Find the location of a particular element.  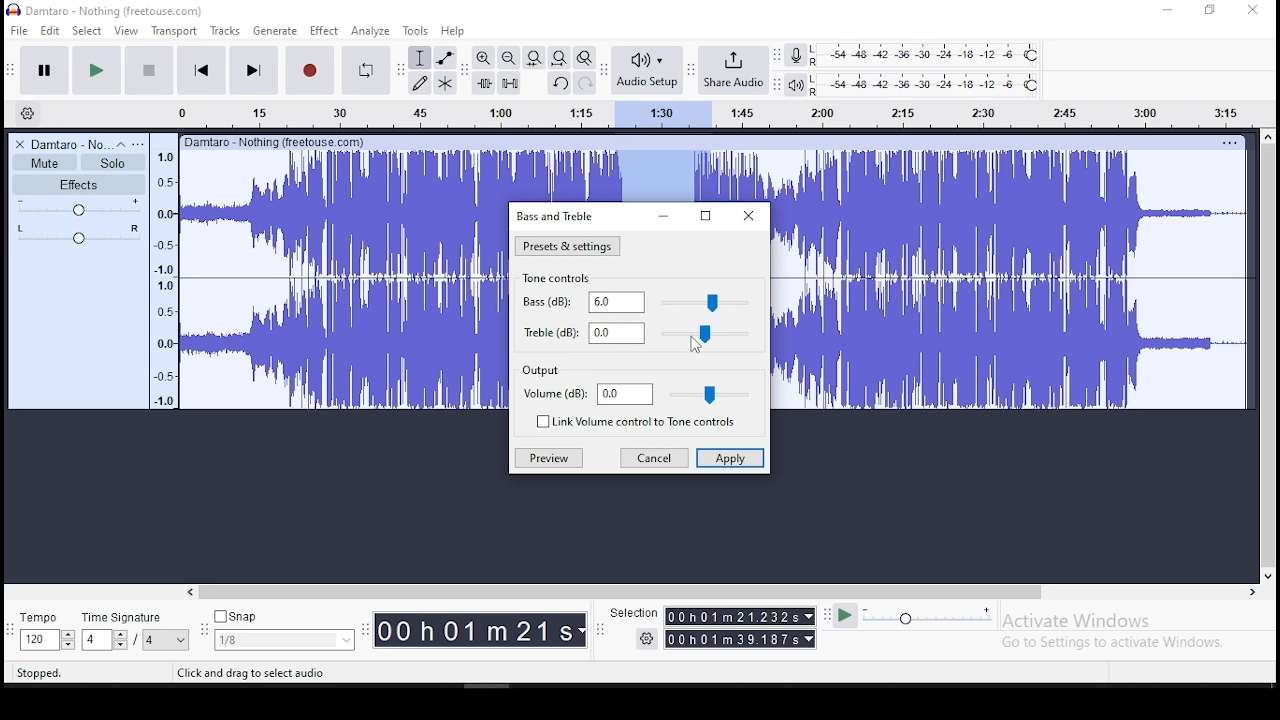

audio track is located at coordinates (1013, 344).